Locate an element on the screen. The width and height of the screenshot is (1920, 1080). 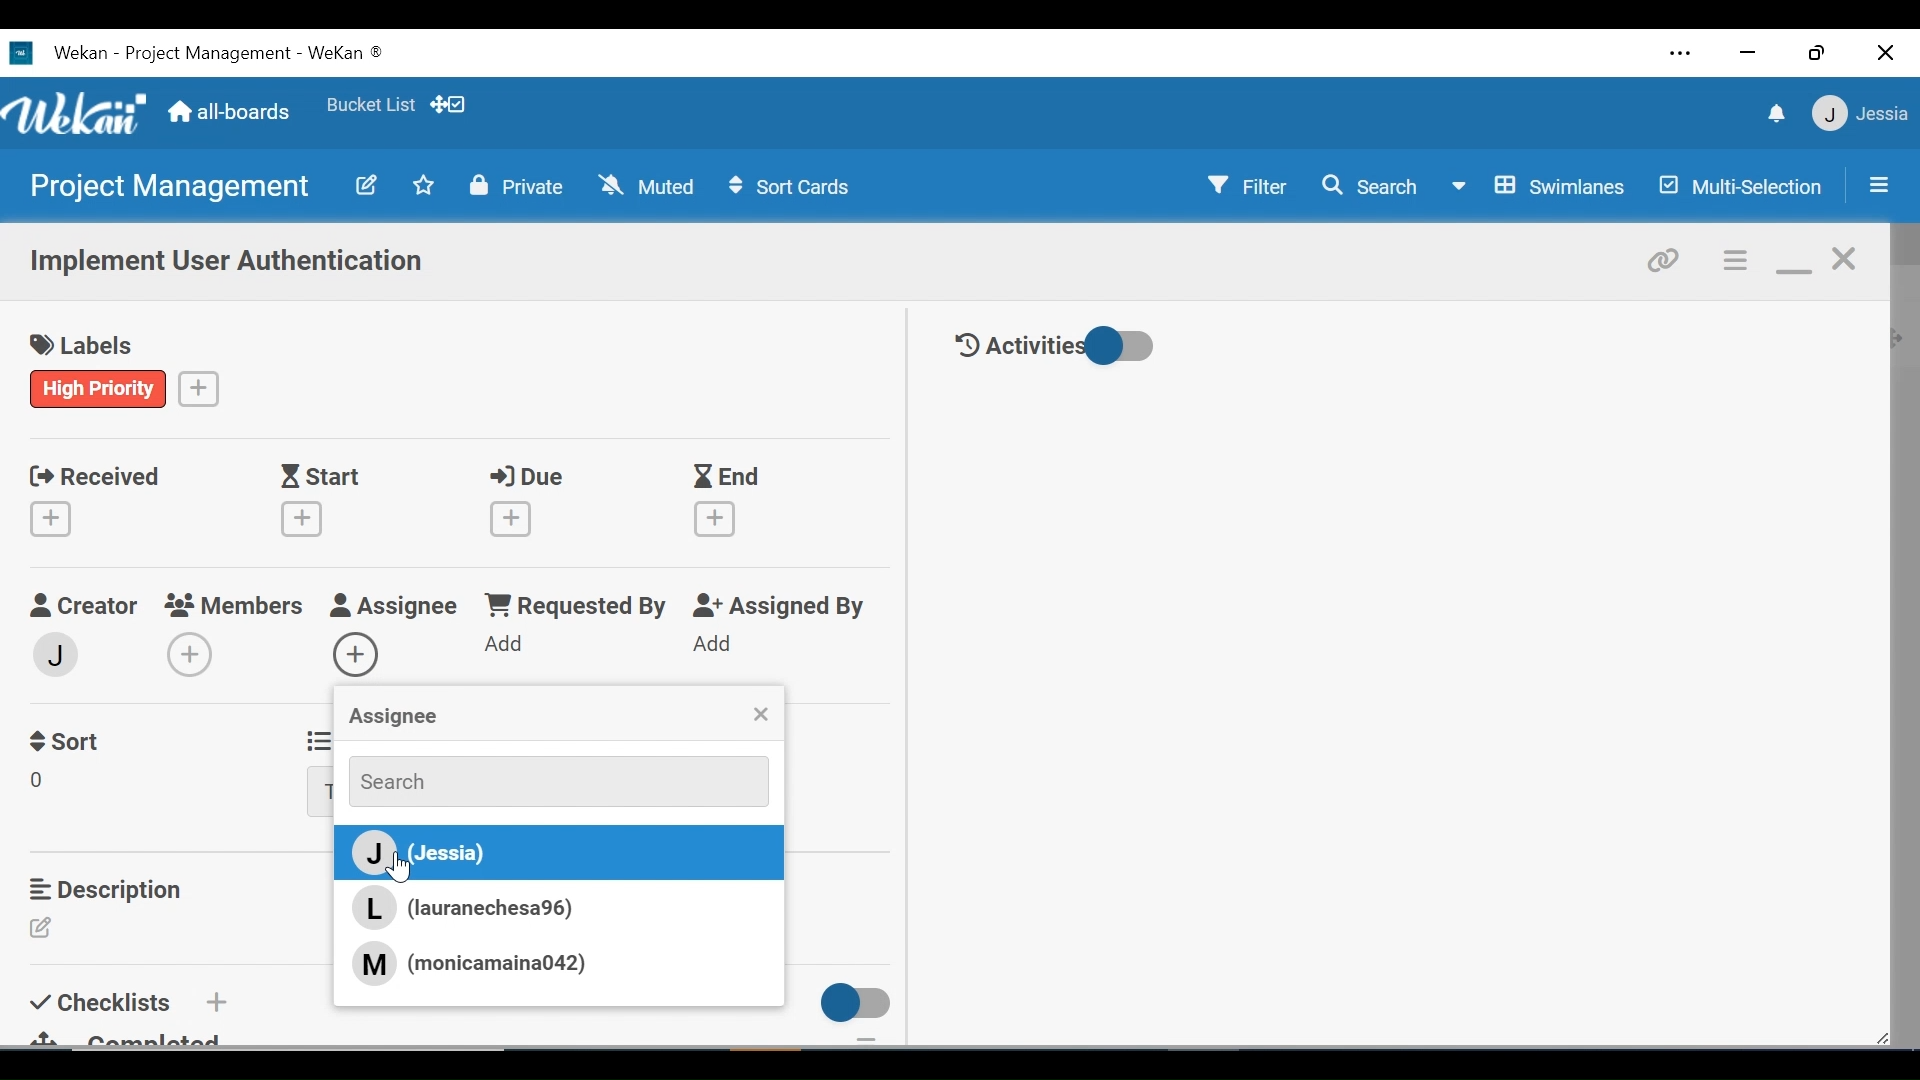
Creator is located at coordinates (82, 606).